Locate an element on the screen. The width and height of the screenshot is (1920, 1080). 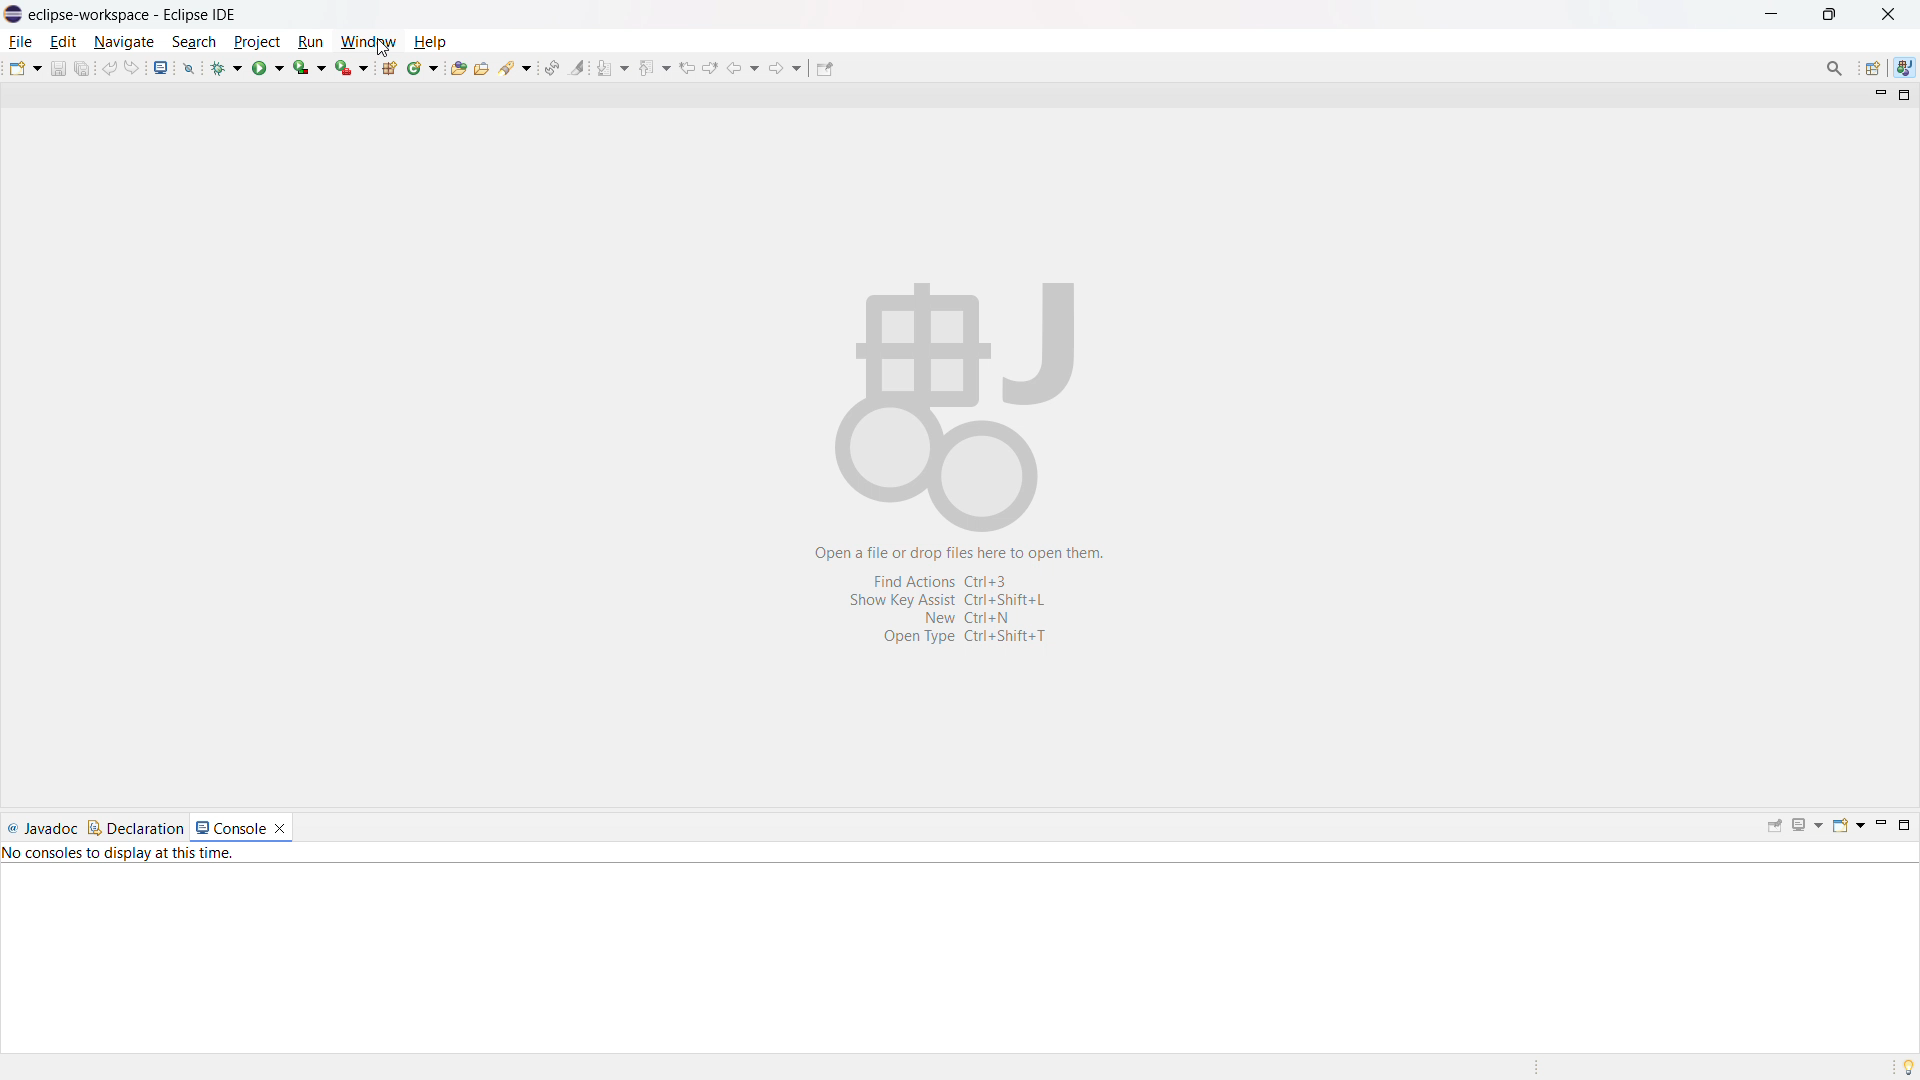
new java class is located at coordinates (422, 67).